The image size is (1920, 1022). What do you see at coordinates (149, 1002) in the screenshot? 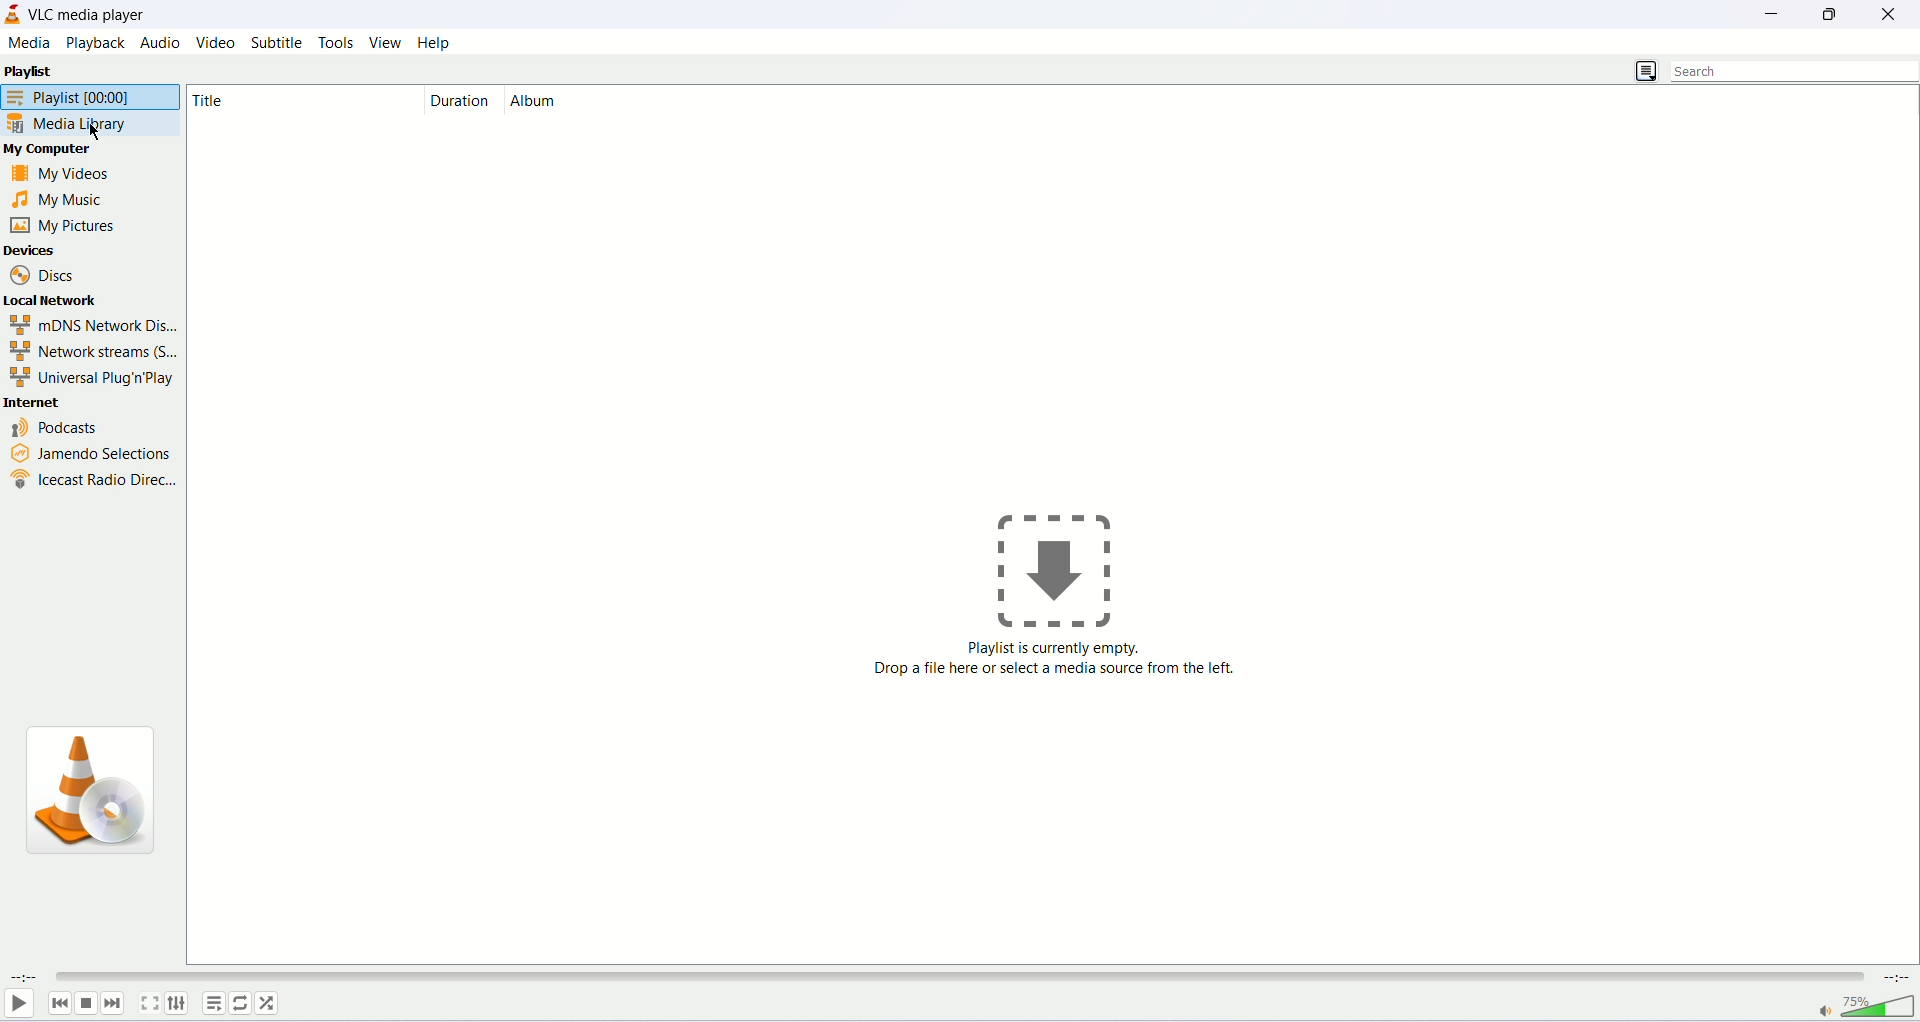
I see `fullscreen` at bounding box center [149, 1002].